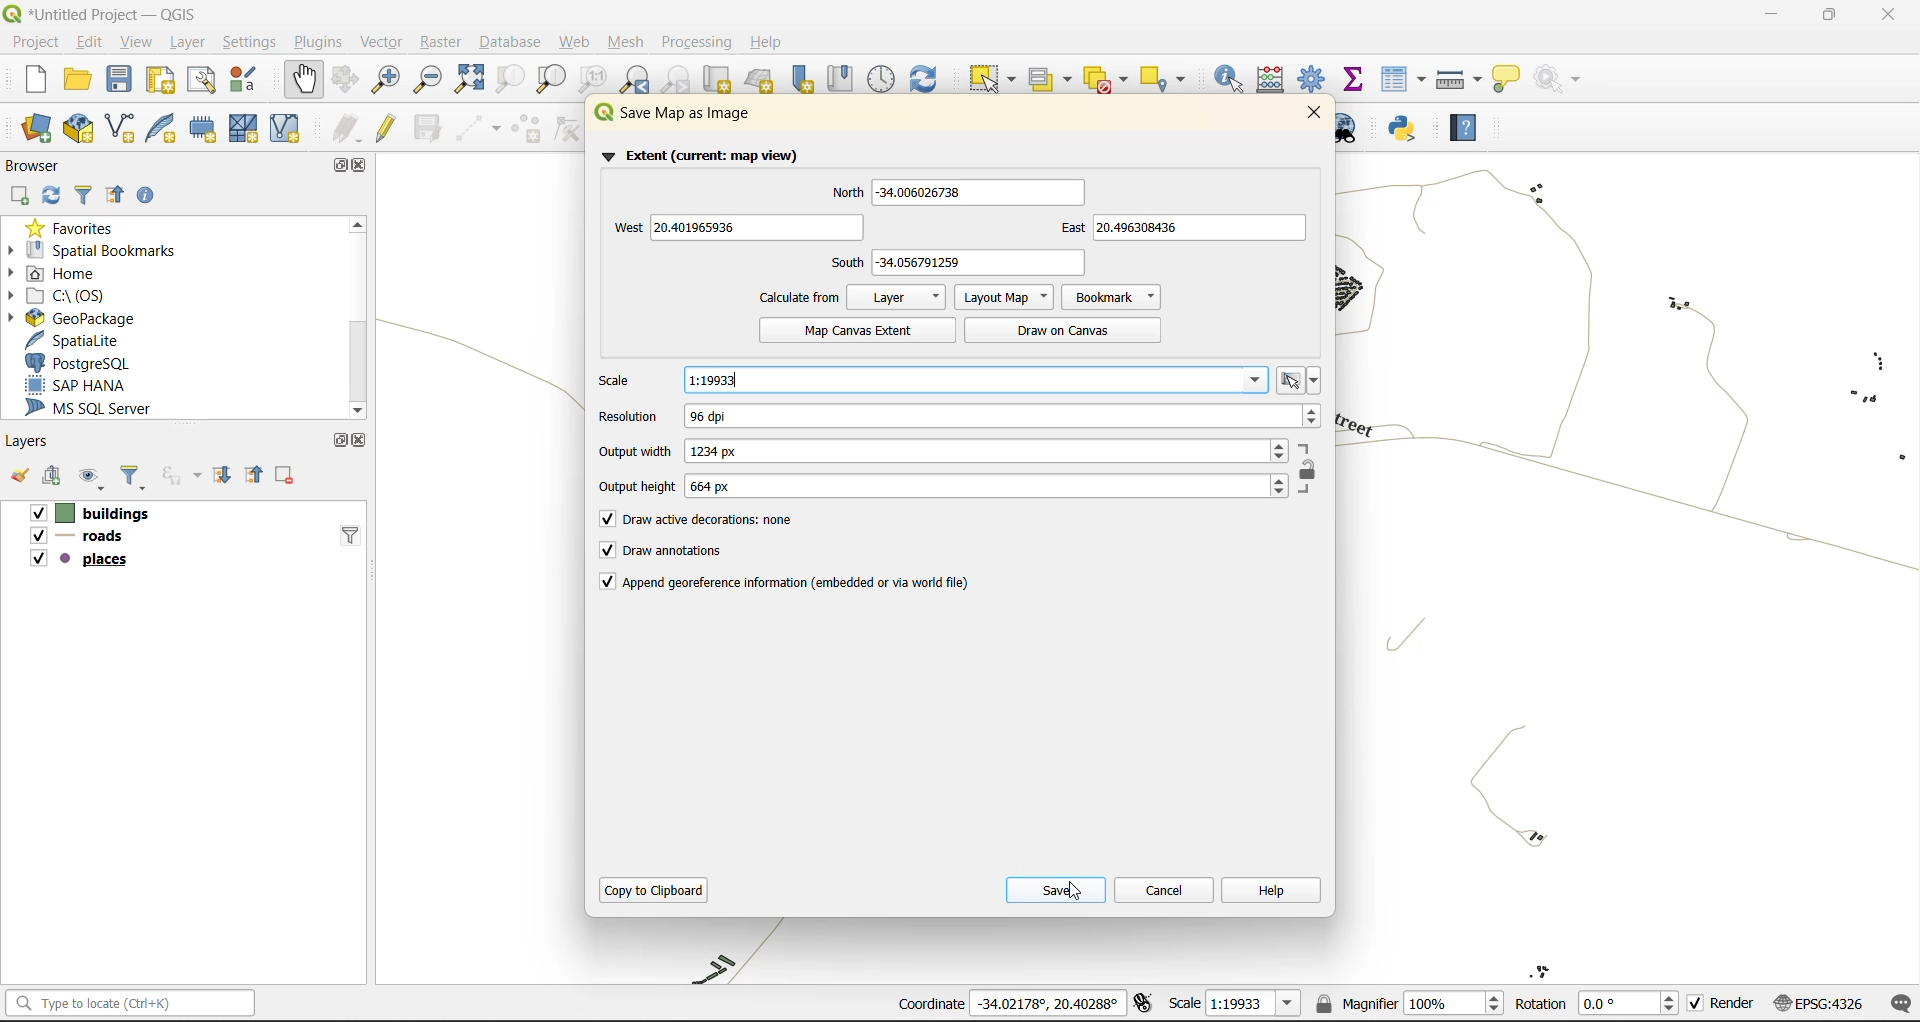 The image size is (1920, 1022). I want to click on layout map, so click(1001, 298).